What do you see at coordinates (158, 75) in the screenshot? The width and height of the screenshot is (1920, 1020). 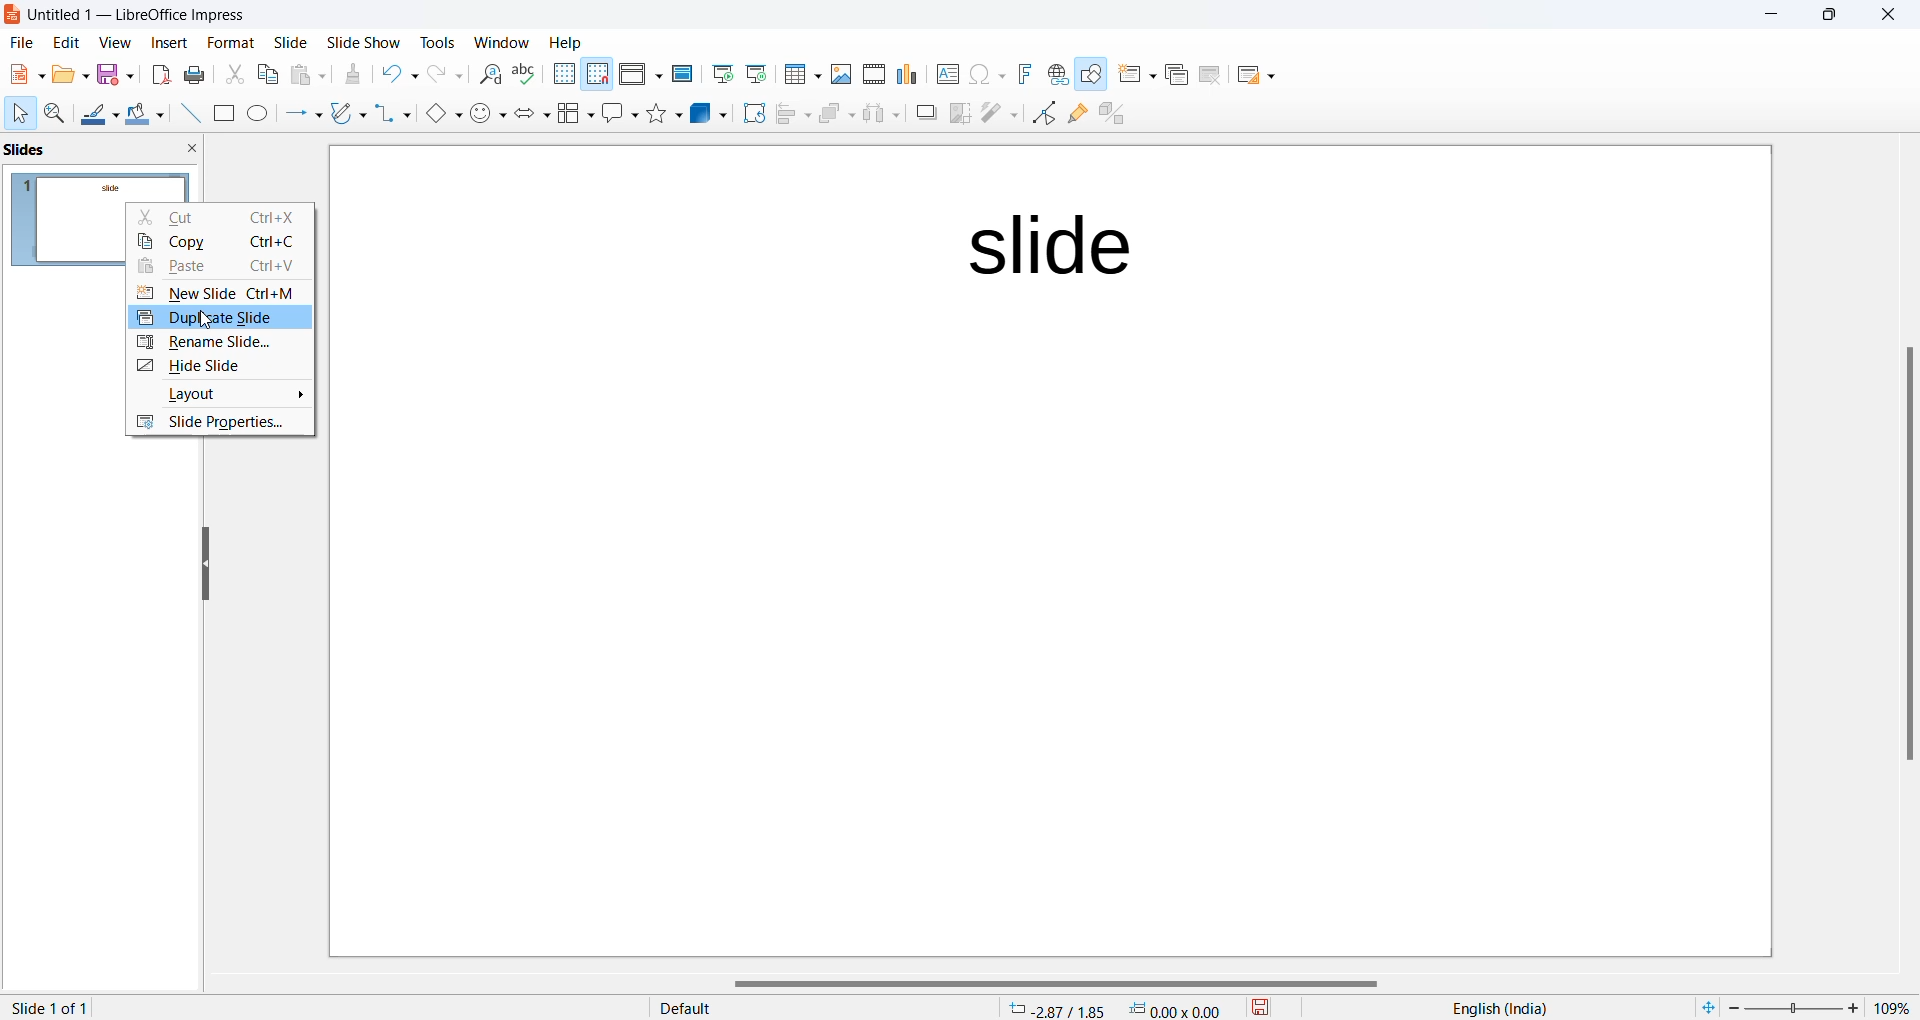 I see `Export as PDF` at bounding box center [158, 75].